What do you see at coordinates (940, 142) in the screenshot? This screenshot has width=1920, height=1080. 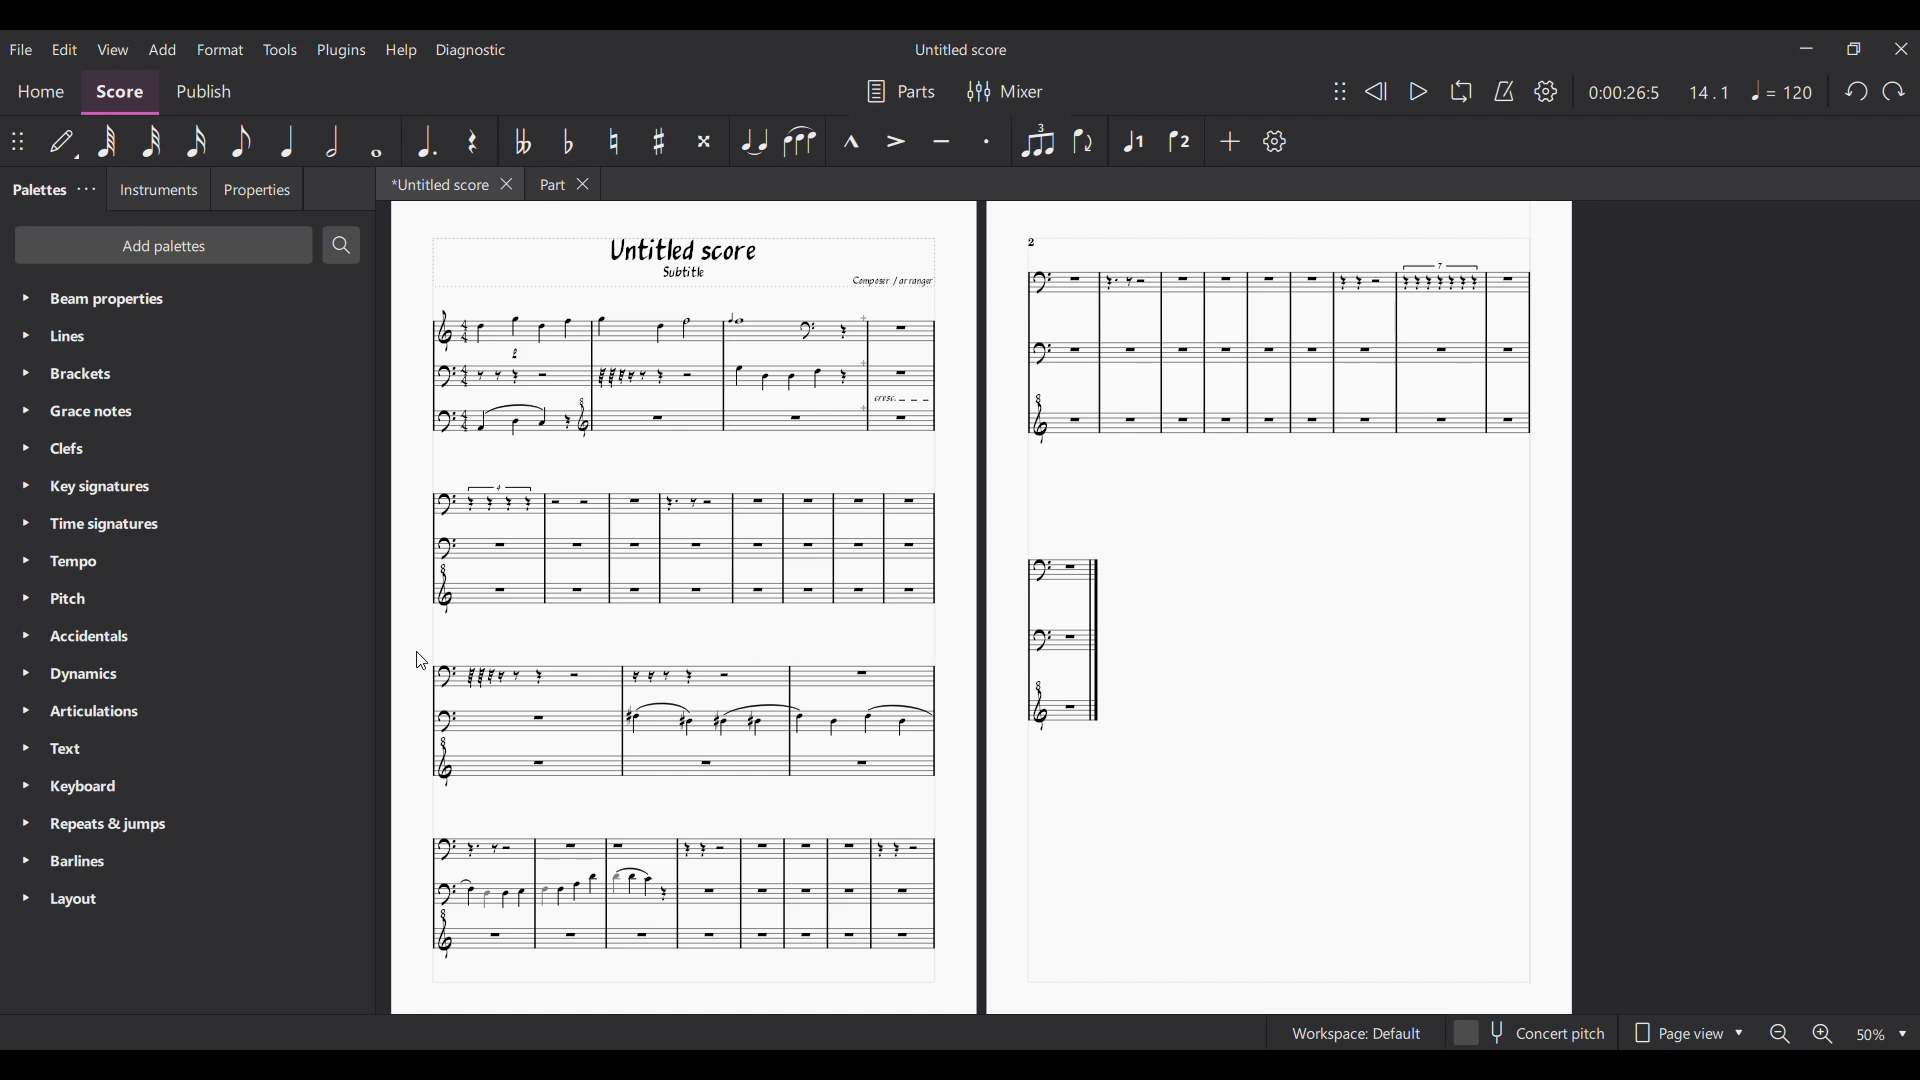 I see `Tenuto` at bounding box center [940, 142].